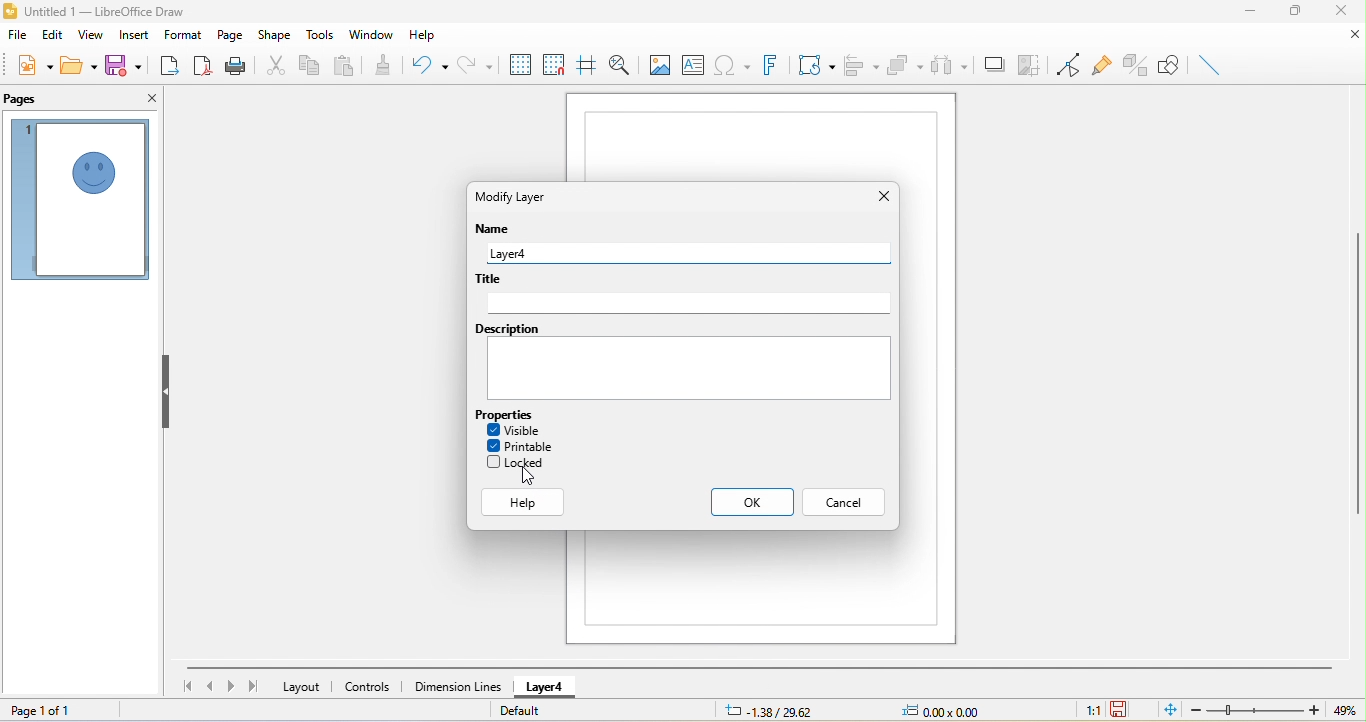 The height and width of the screenshot is (722, 1366). What do you see at coordinates (457, 685) in the screenshot?
I see `dimension lines` at bounding box center [457, 685].